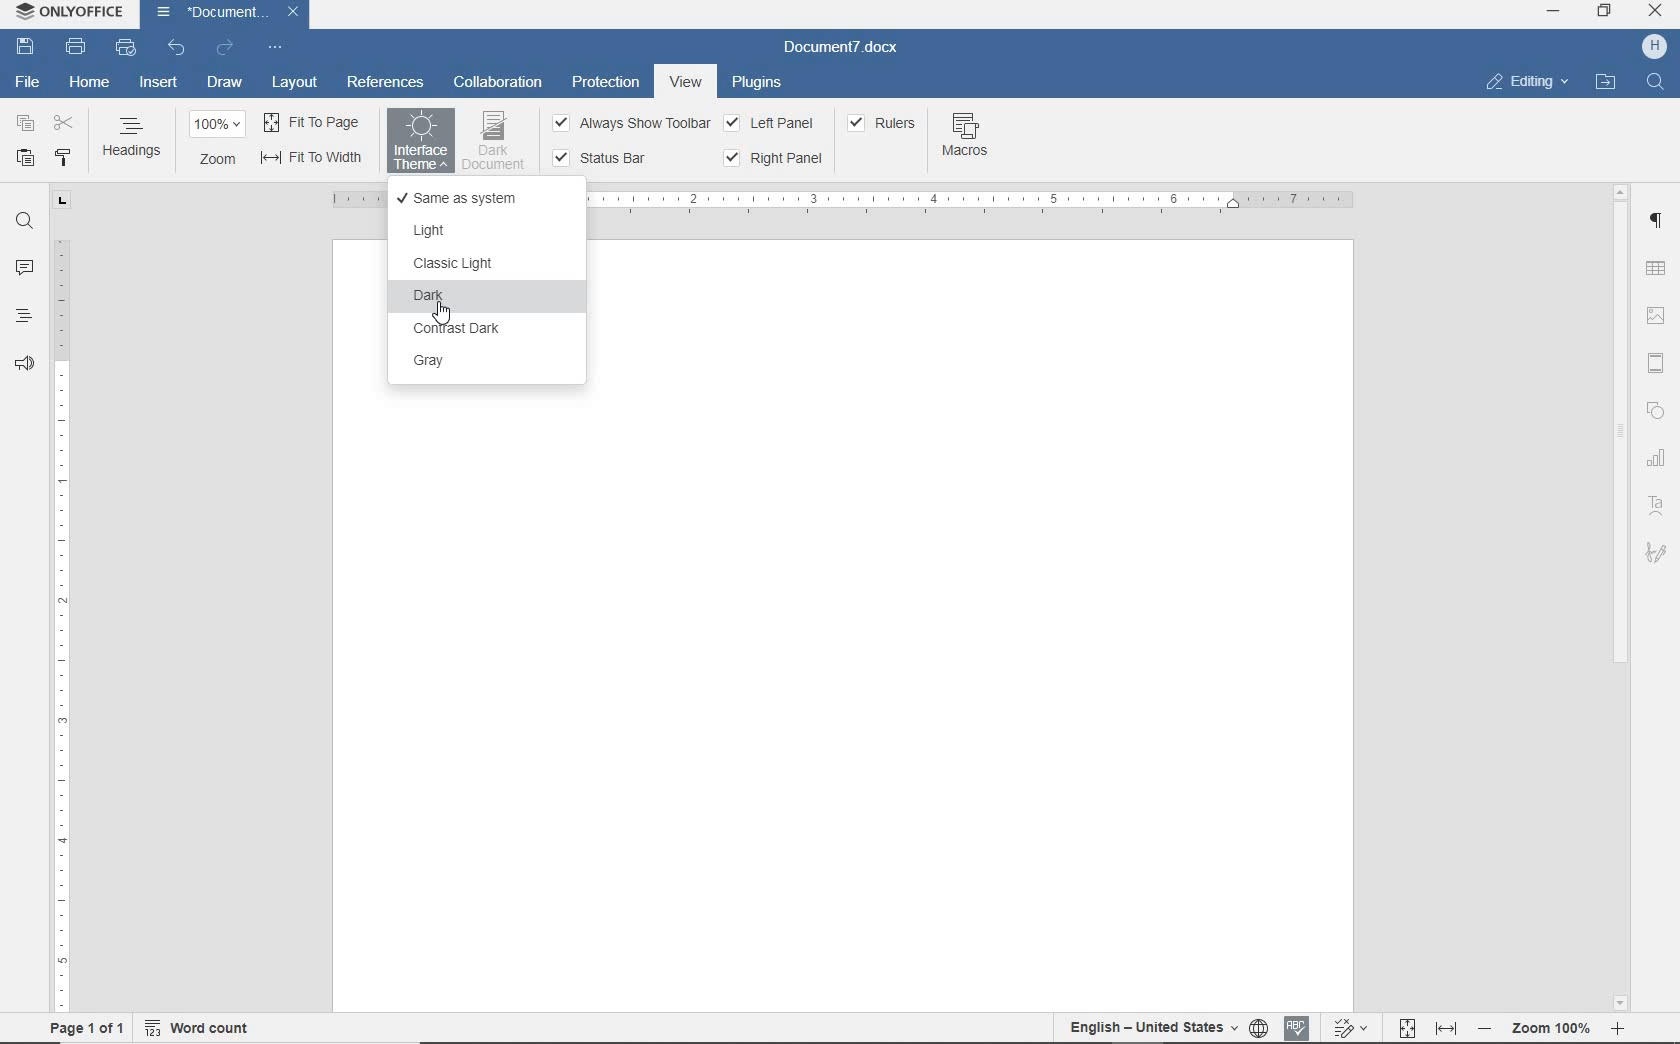 This screenshot has width=1680, height=1044. I want to click on RULER, so click(61, 624).